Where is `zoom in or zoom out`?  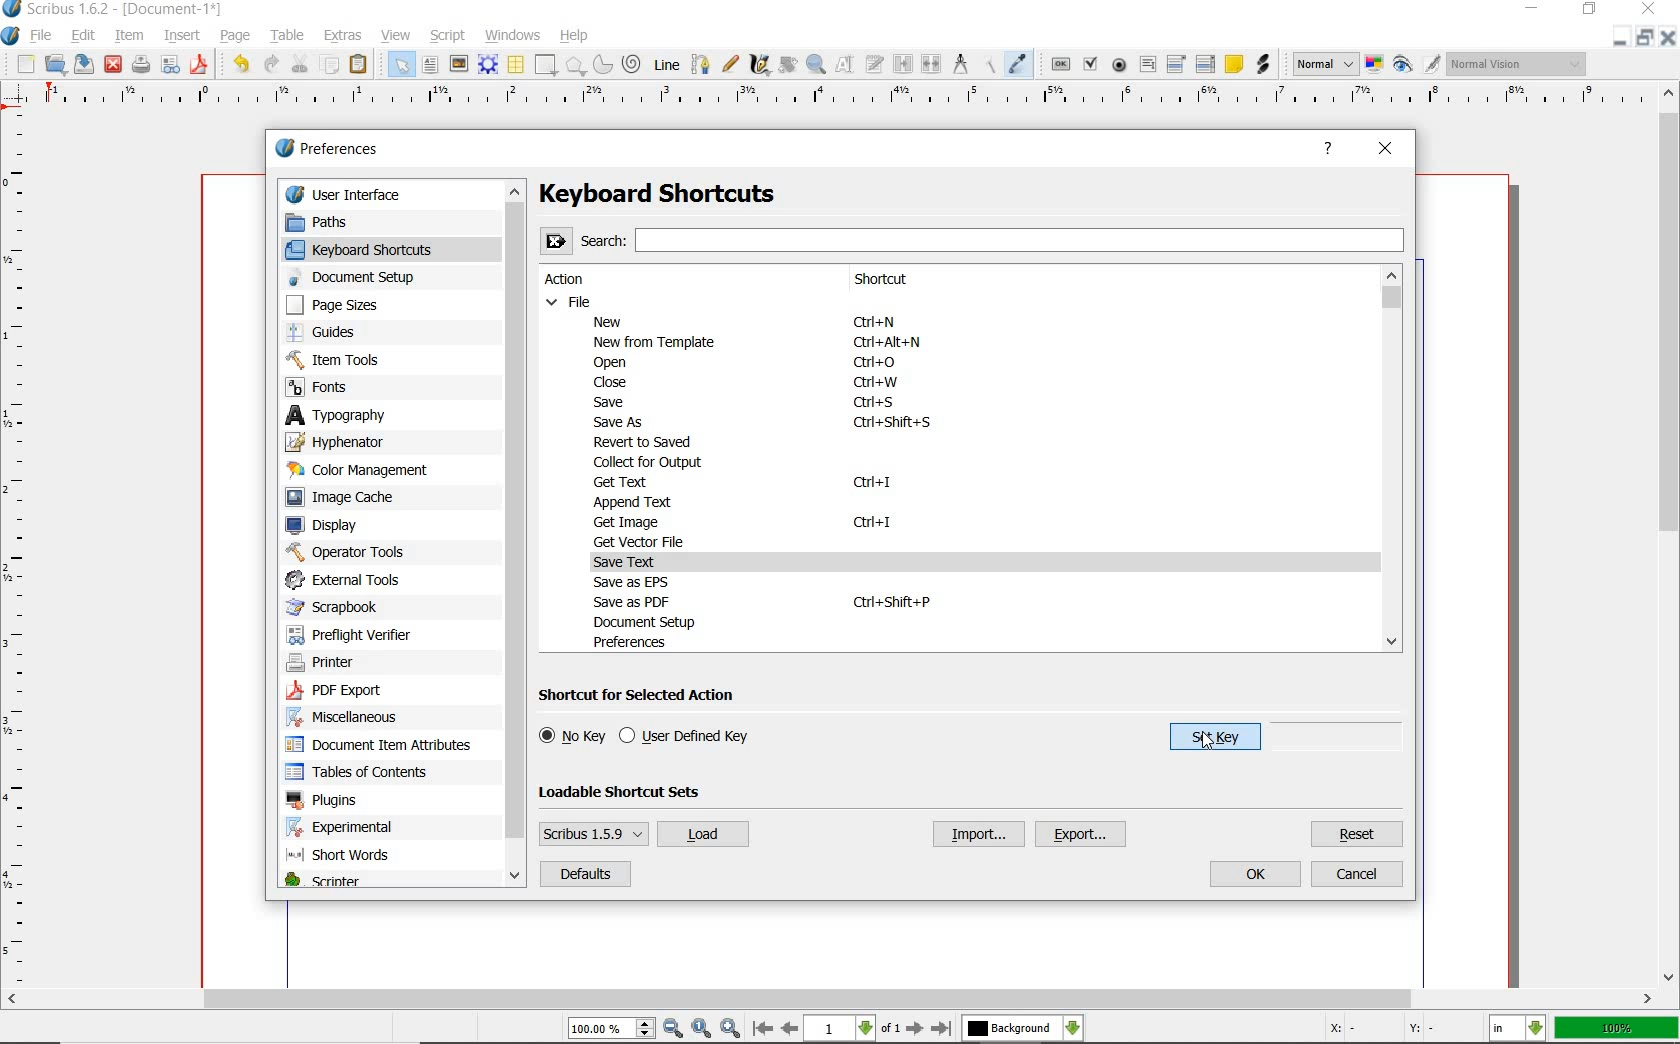
zoom in or zoom out is located at coordinates (816, 66).